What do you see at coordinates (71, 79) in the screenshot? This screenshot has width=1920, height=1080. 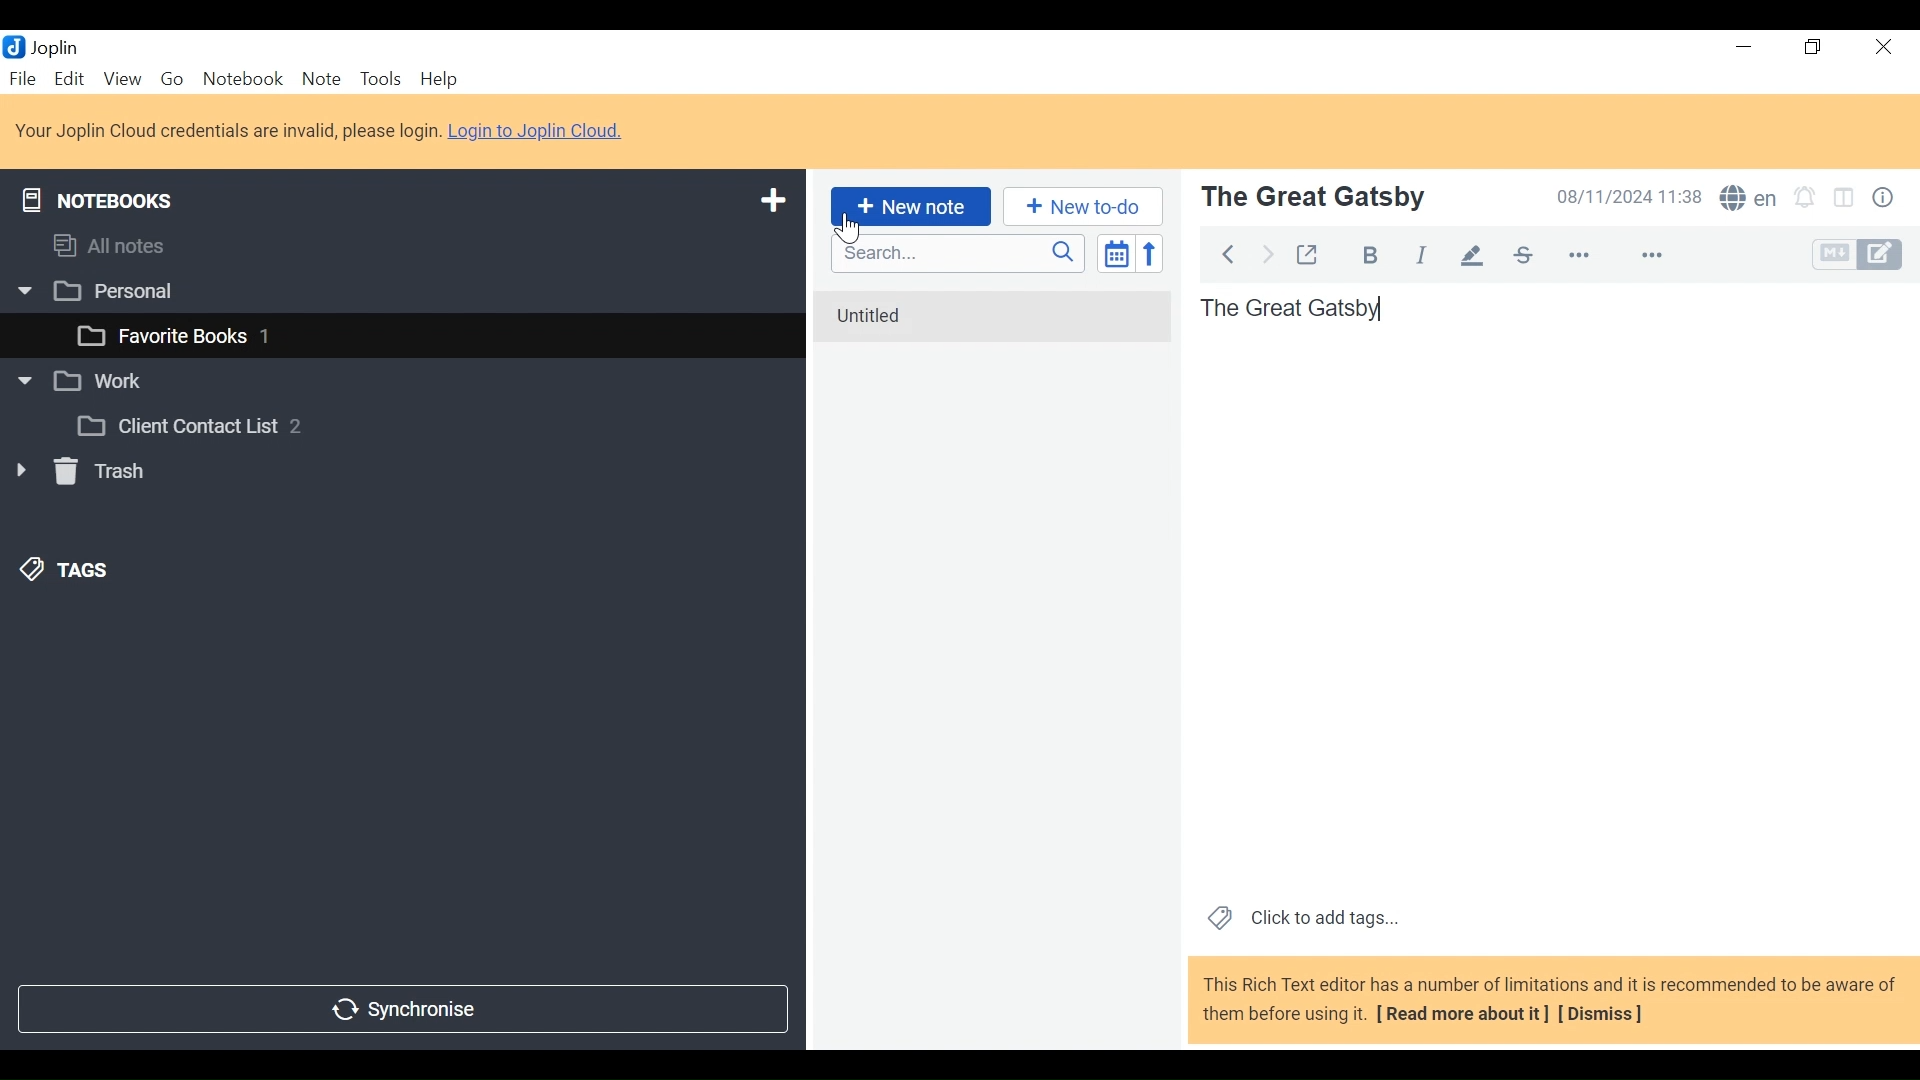 I see `` at bounding box center [71, 79].